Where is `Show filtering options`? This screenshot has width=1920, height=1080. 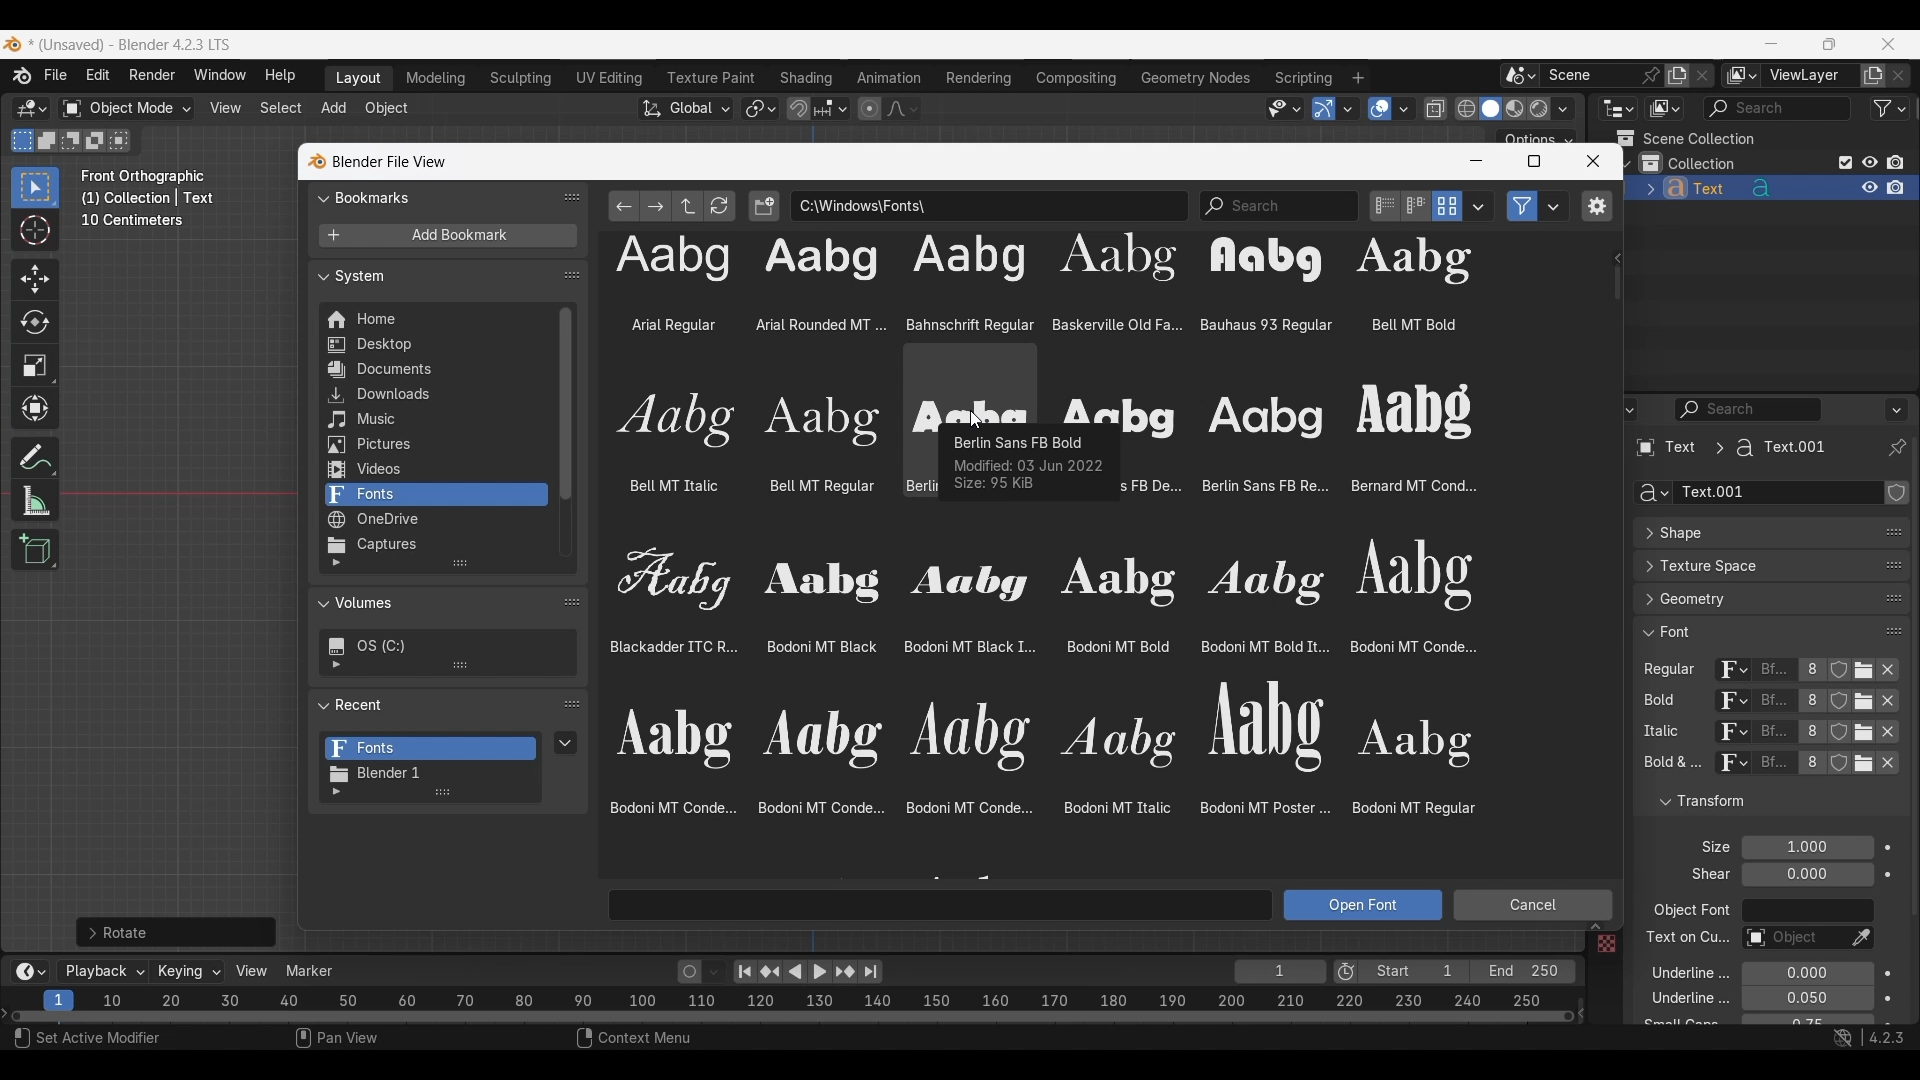 Show filtering options is located at coordinates (336, 563).